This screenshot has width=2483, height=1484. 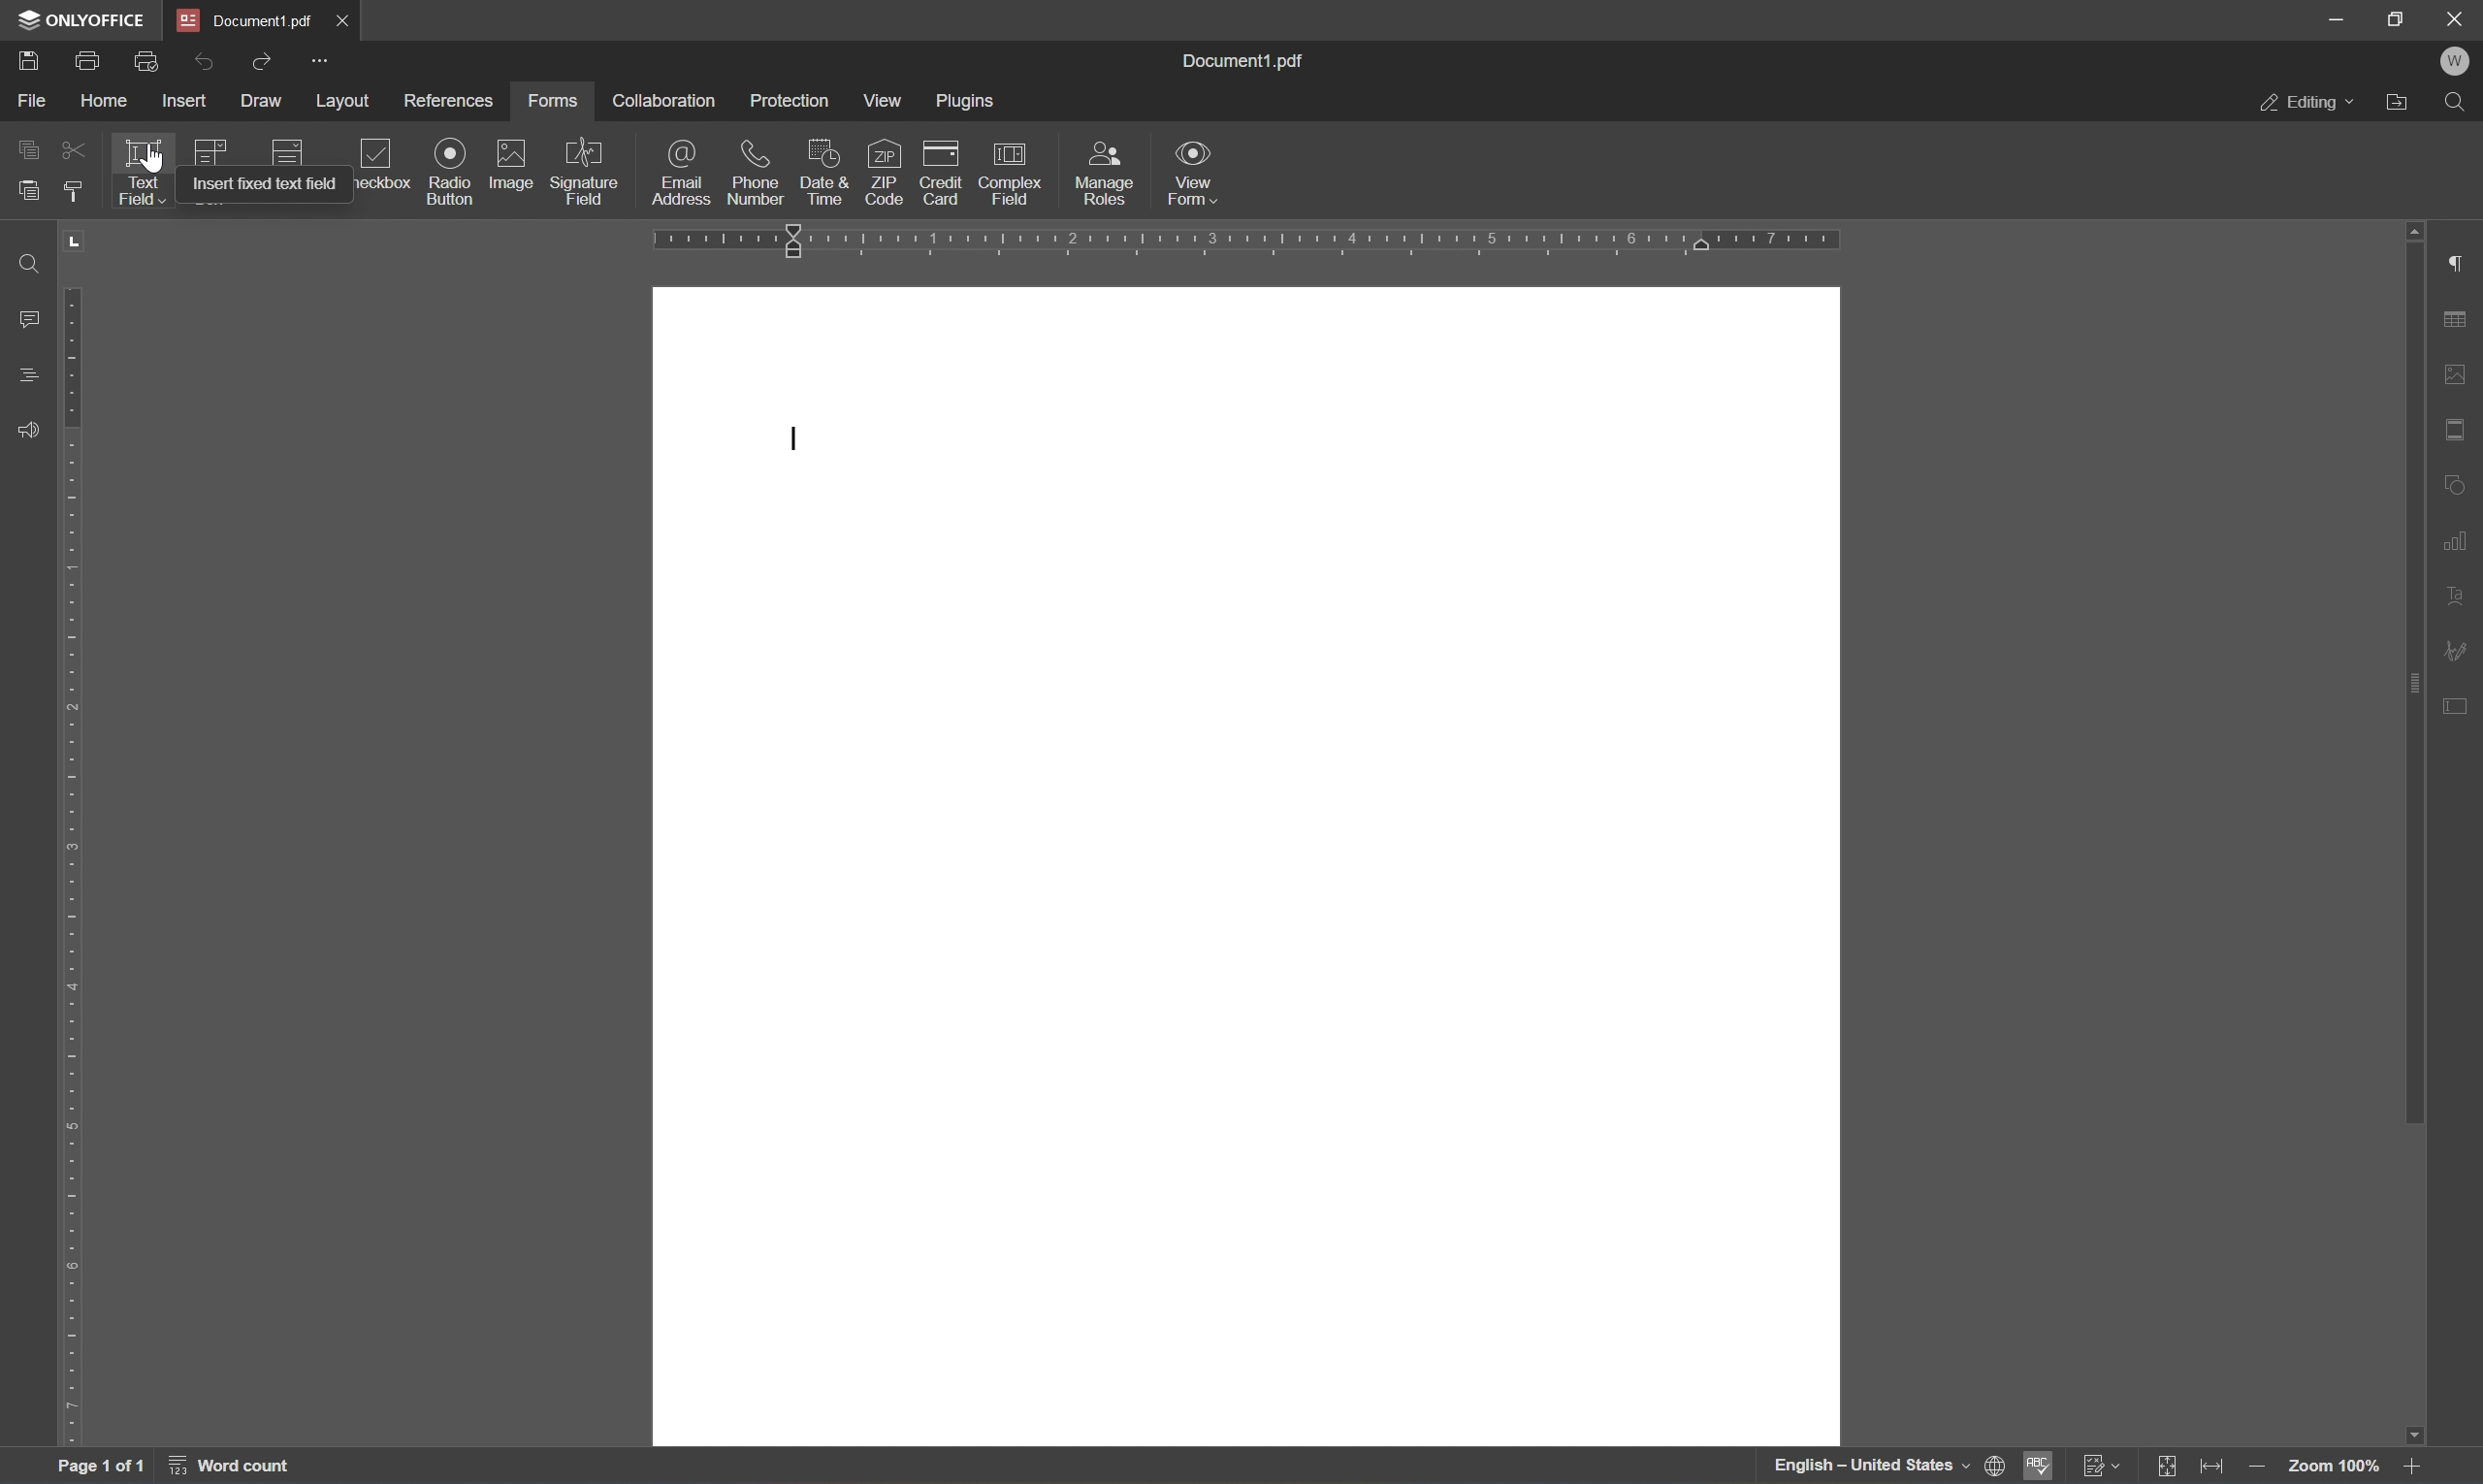 I want to click on quick print, so click(x=151, y=62).